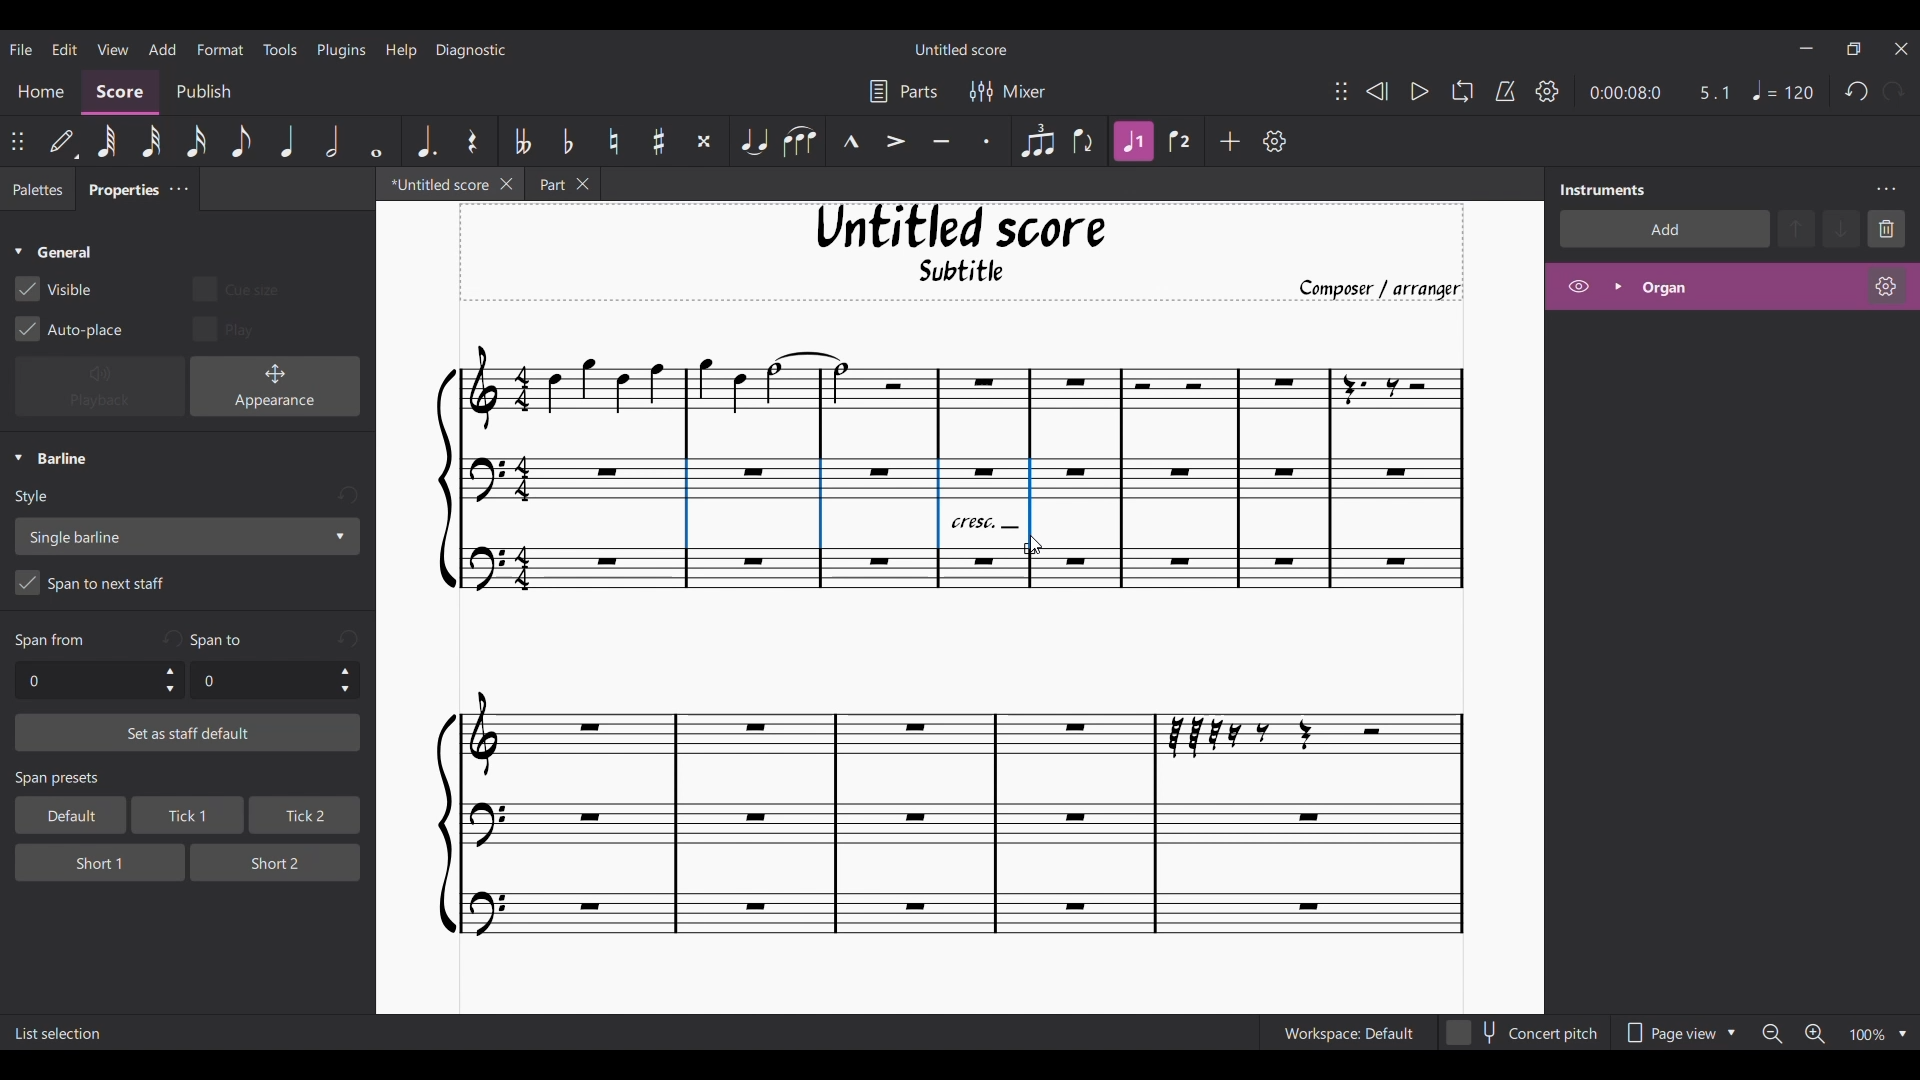 The image size is (1920, 1080). Describe the element at coordinates (1579, 286) in the screenshot. I see `Hide Organ` at that location.